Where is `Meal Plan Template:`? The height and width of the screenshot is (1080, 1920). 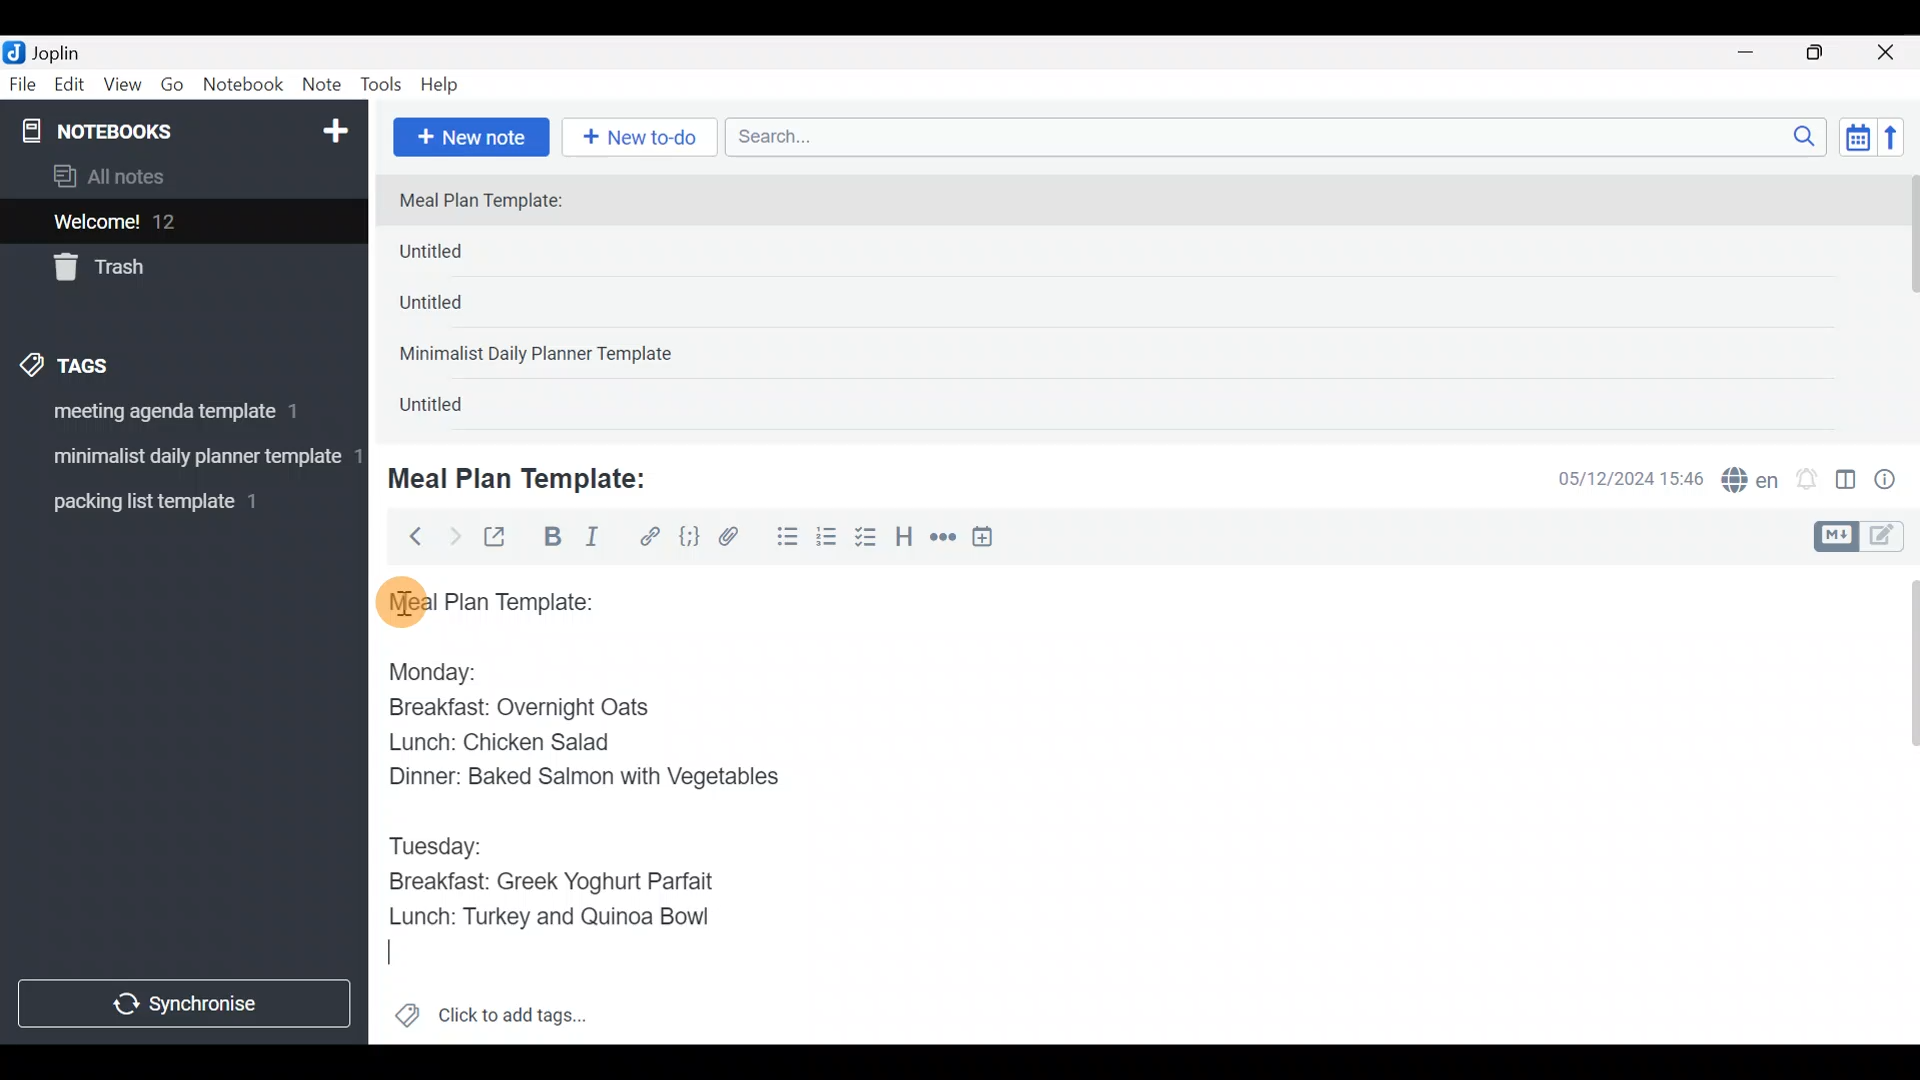 Meal Plan Template: is located at coordinates (530, 476).